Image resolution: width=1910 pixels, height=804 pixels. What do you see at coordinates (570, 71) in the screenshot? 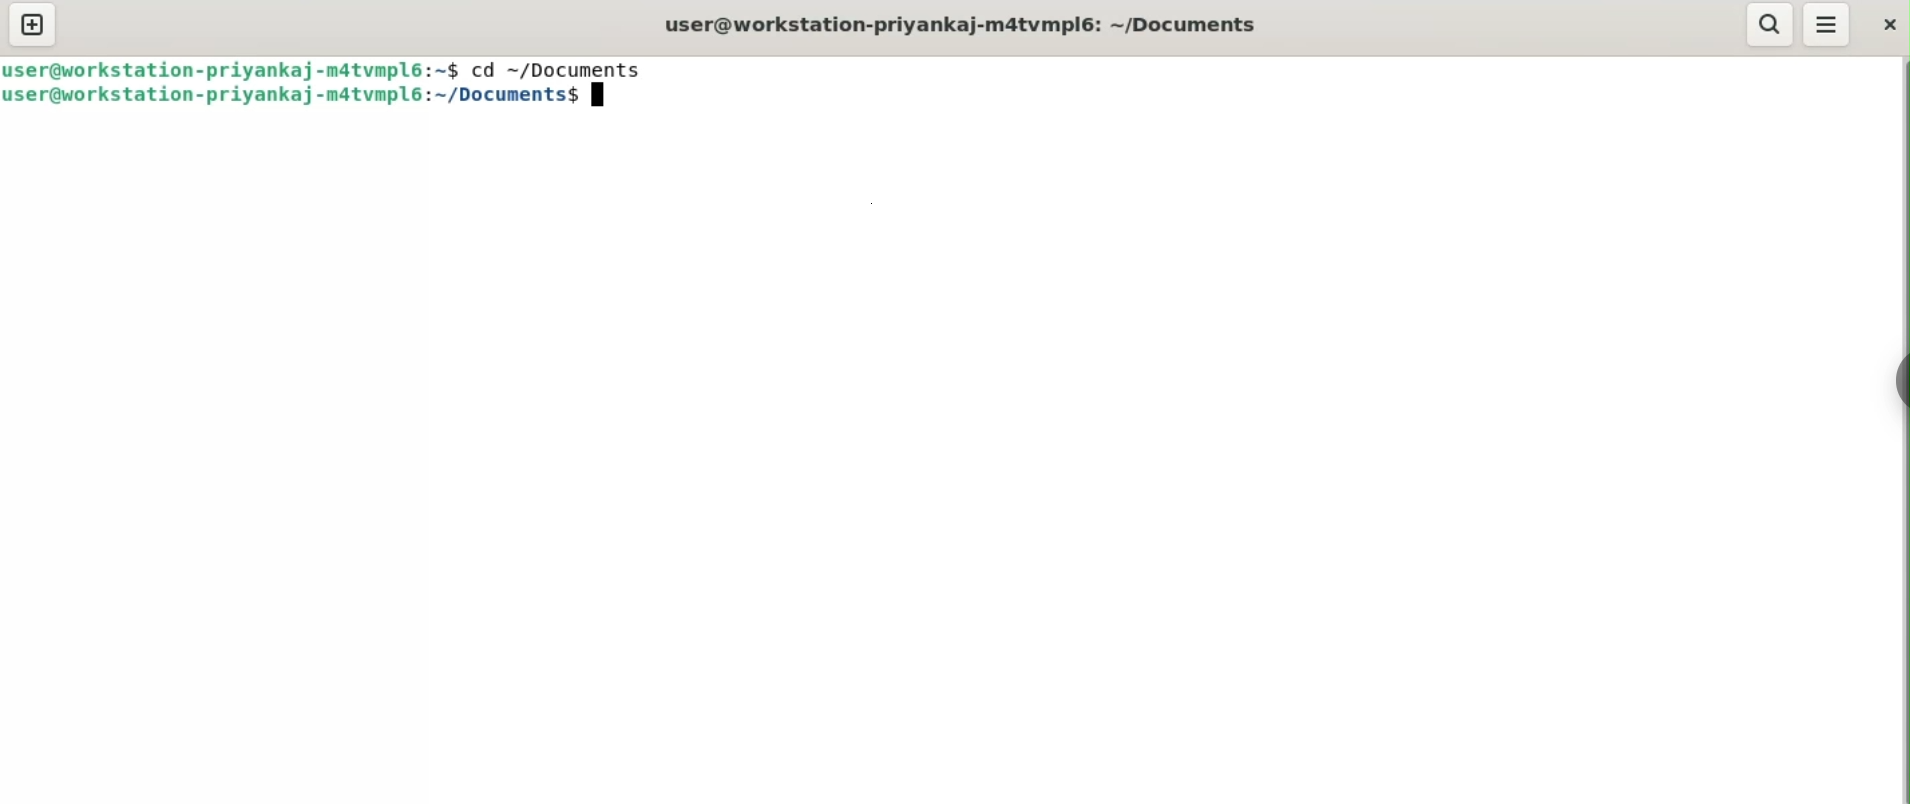
I see `cd ~/Documents` at bounding box center [570, 71].